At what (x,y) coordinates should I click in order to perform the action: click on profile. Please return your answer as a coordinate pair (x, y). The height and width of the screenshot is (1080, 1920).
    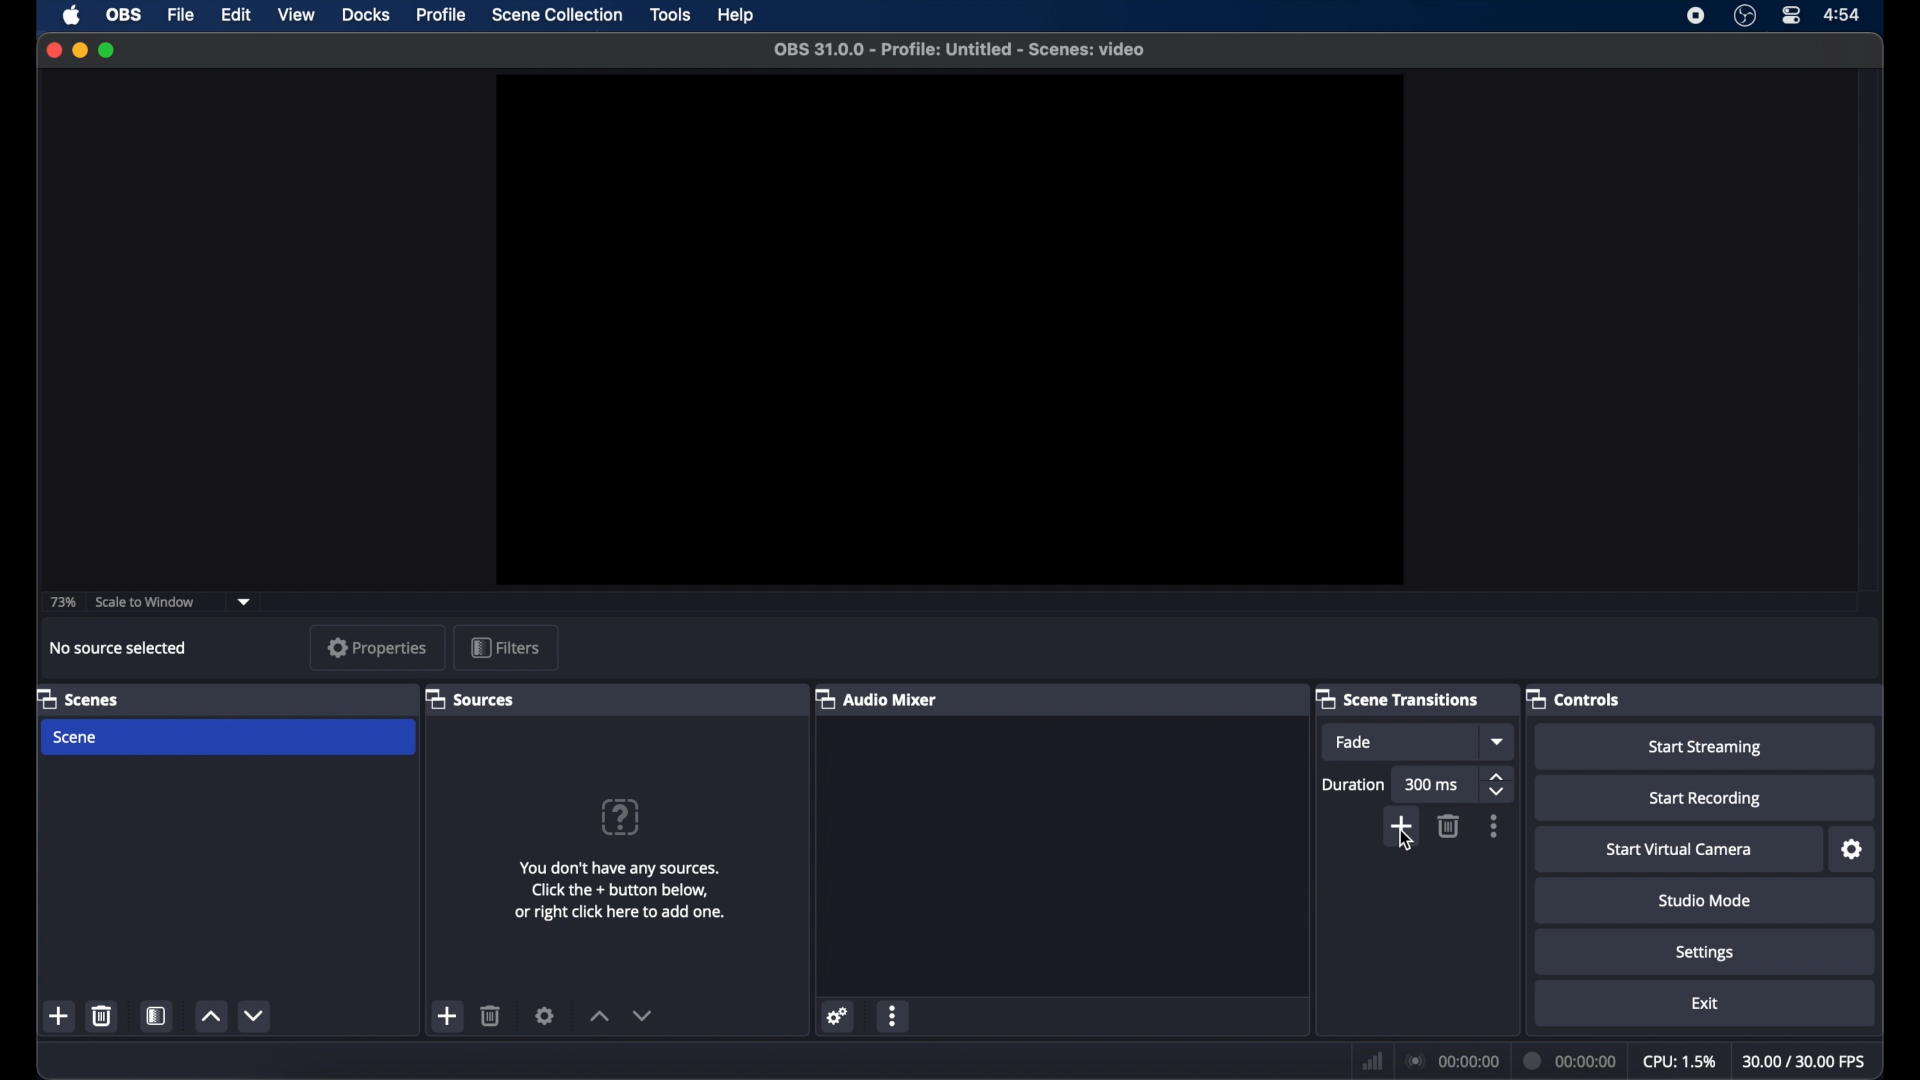
    Looking at the image, I should click on (442, 16).